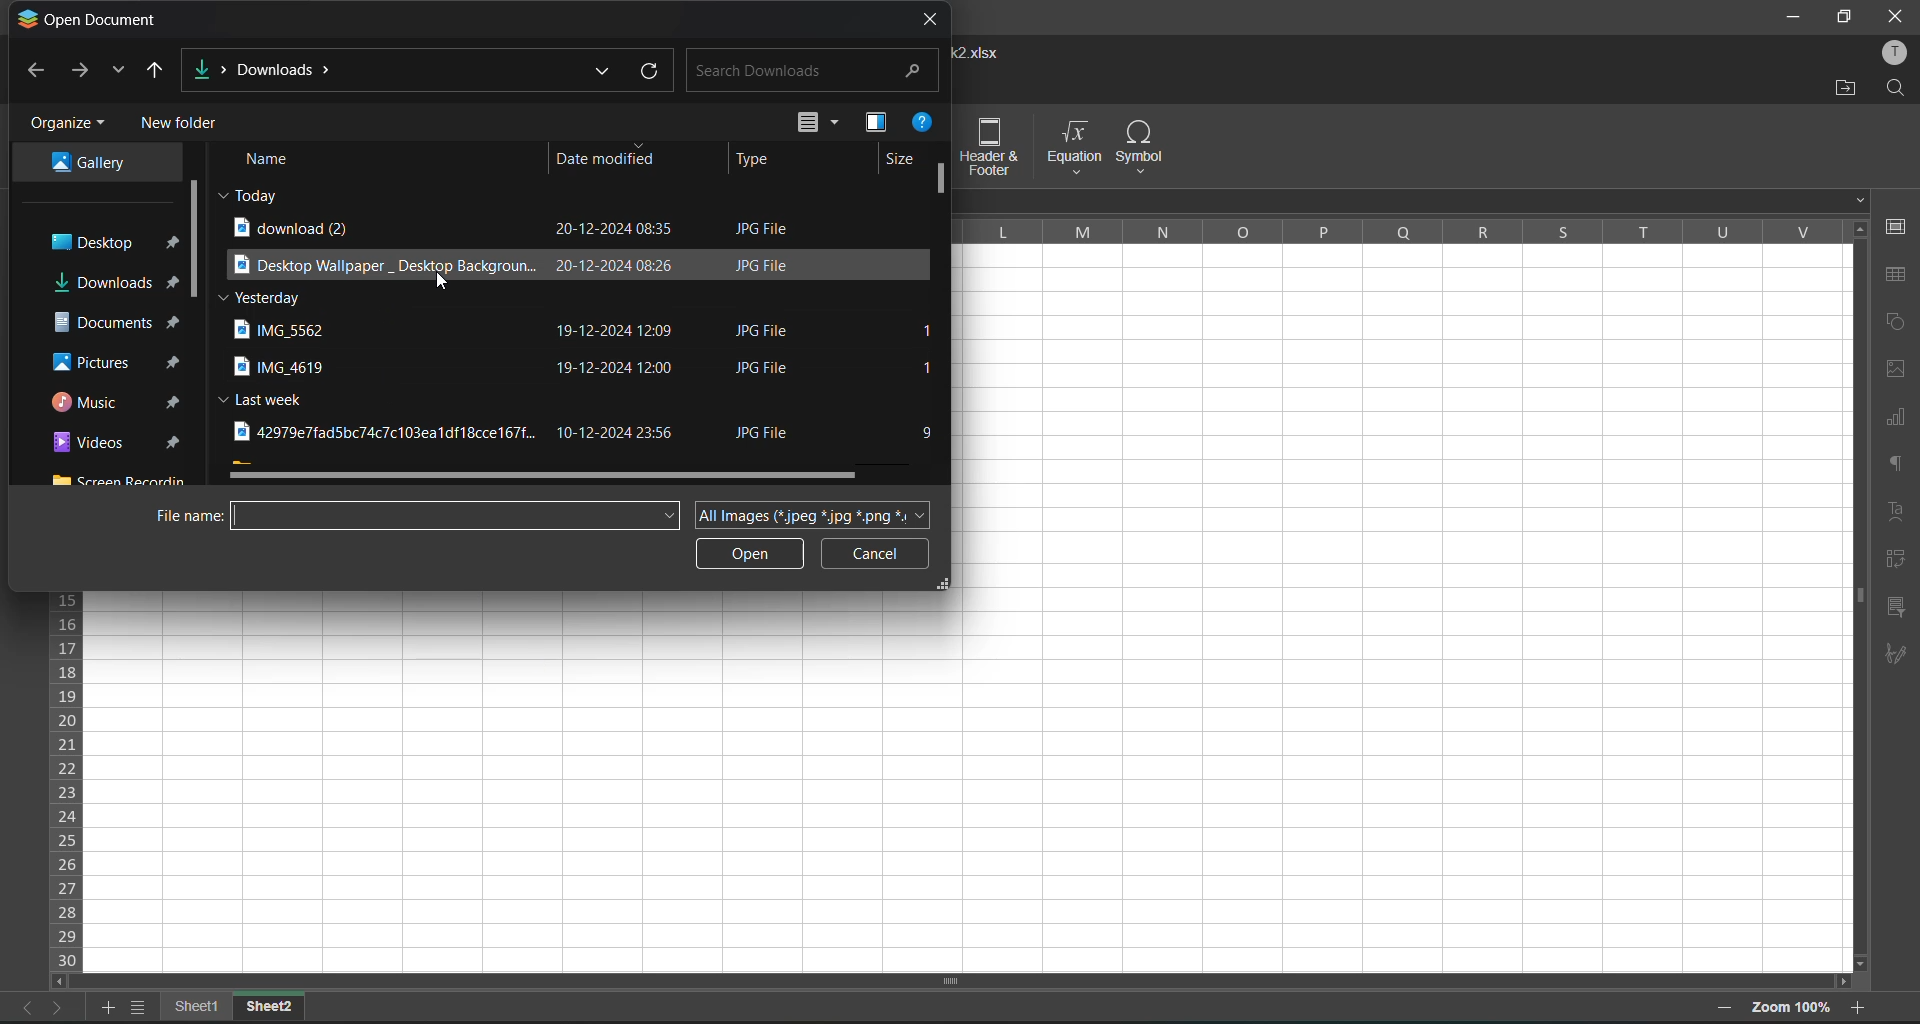 The height and width of the screenshot is (1024, 1920). Describe the element at coordinates (602, 159) in the screenshot. I see `date modified` at that location.